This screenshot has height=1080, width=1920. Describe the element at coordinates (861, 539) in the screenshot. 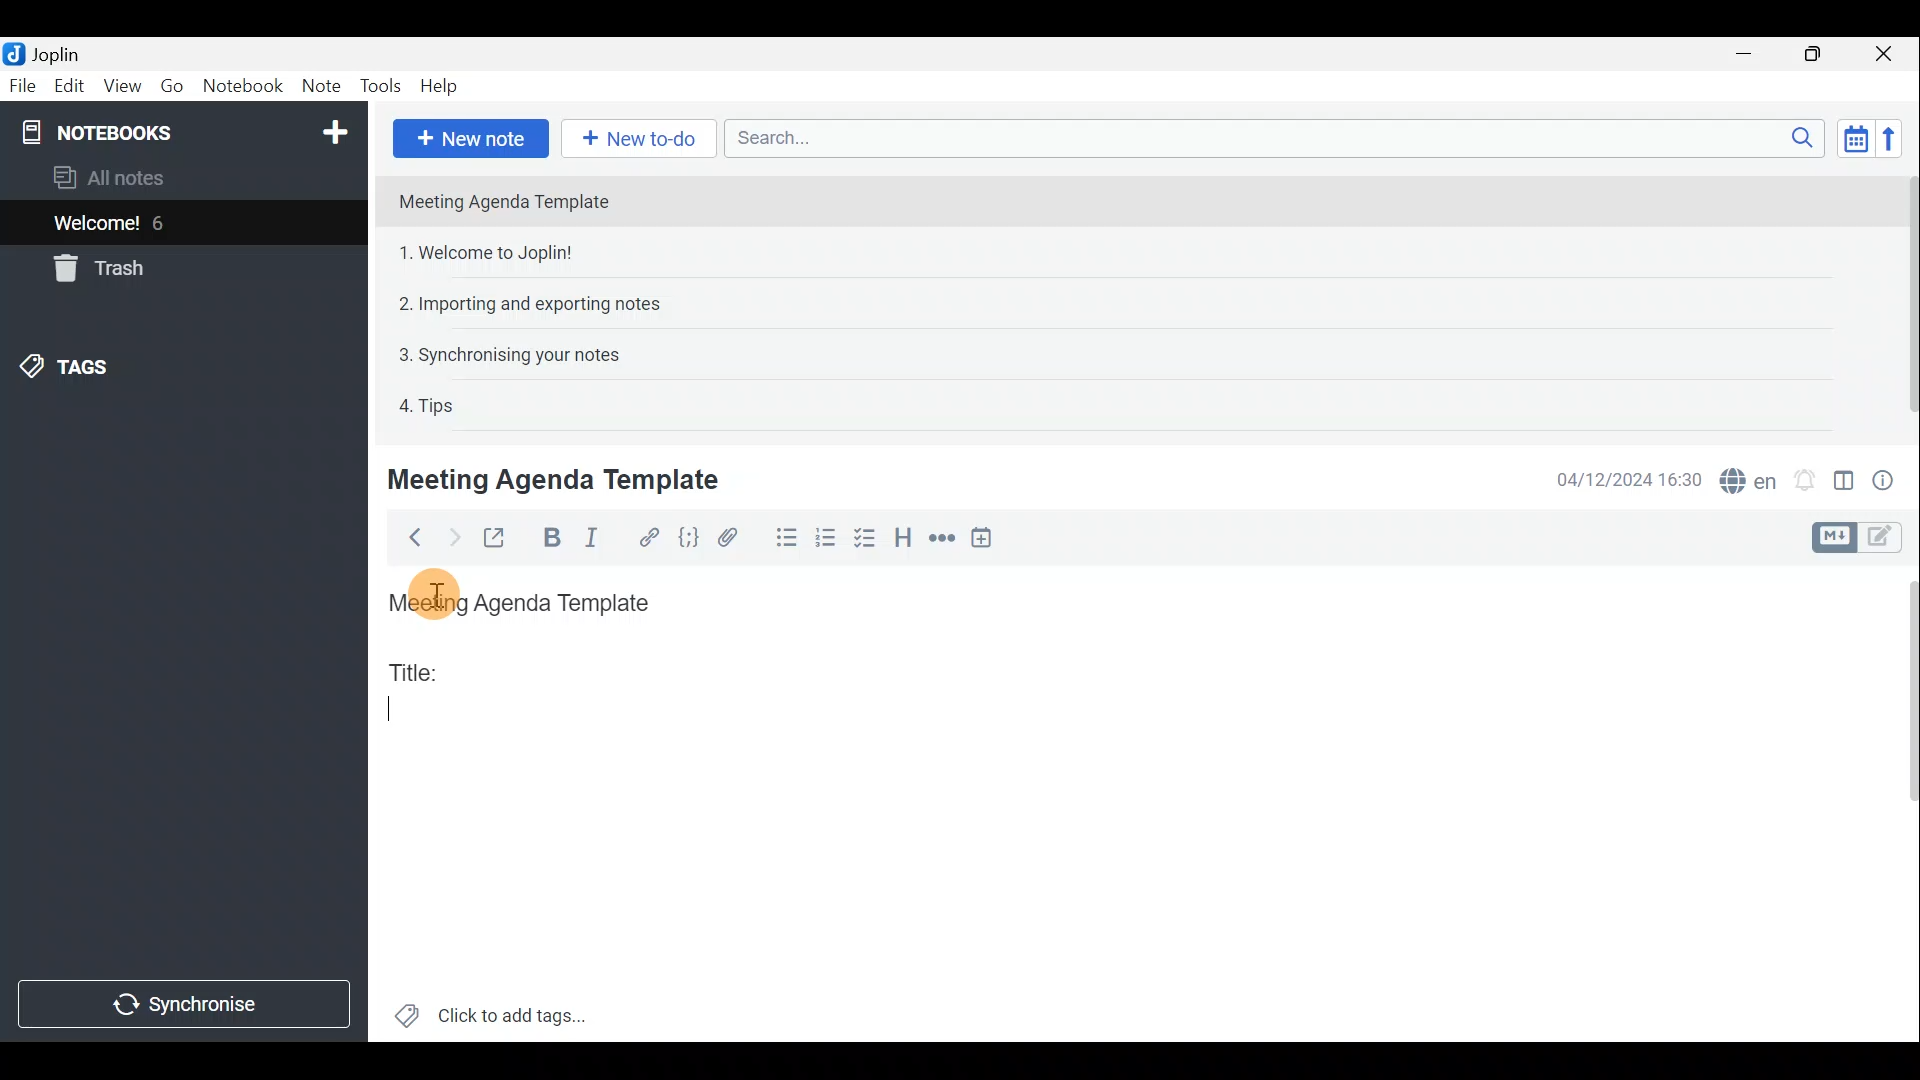

I see `Checkbox` at that location.